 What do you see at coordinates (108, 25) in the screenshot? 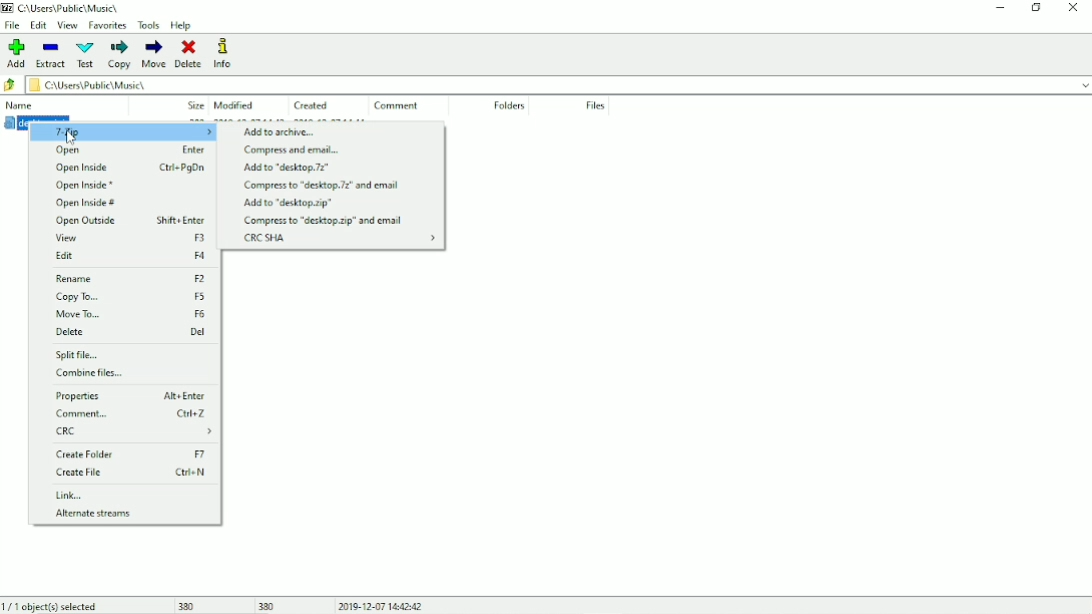
I see `Favorites` at bounding box center [108, 25].